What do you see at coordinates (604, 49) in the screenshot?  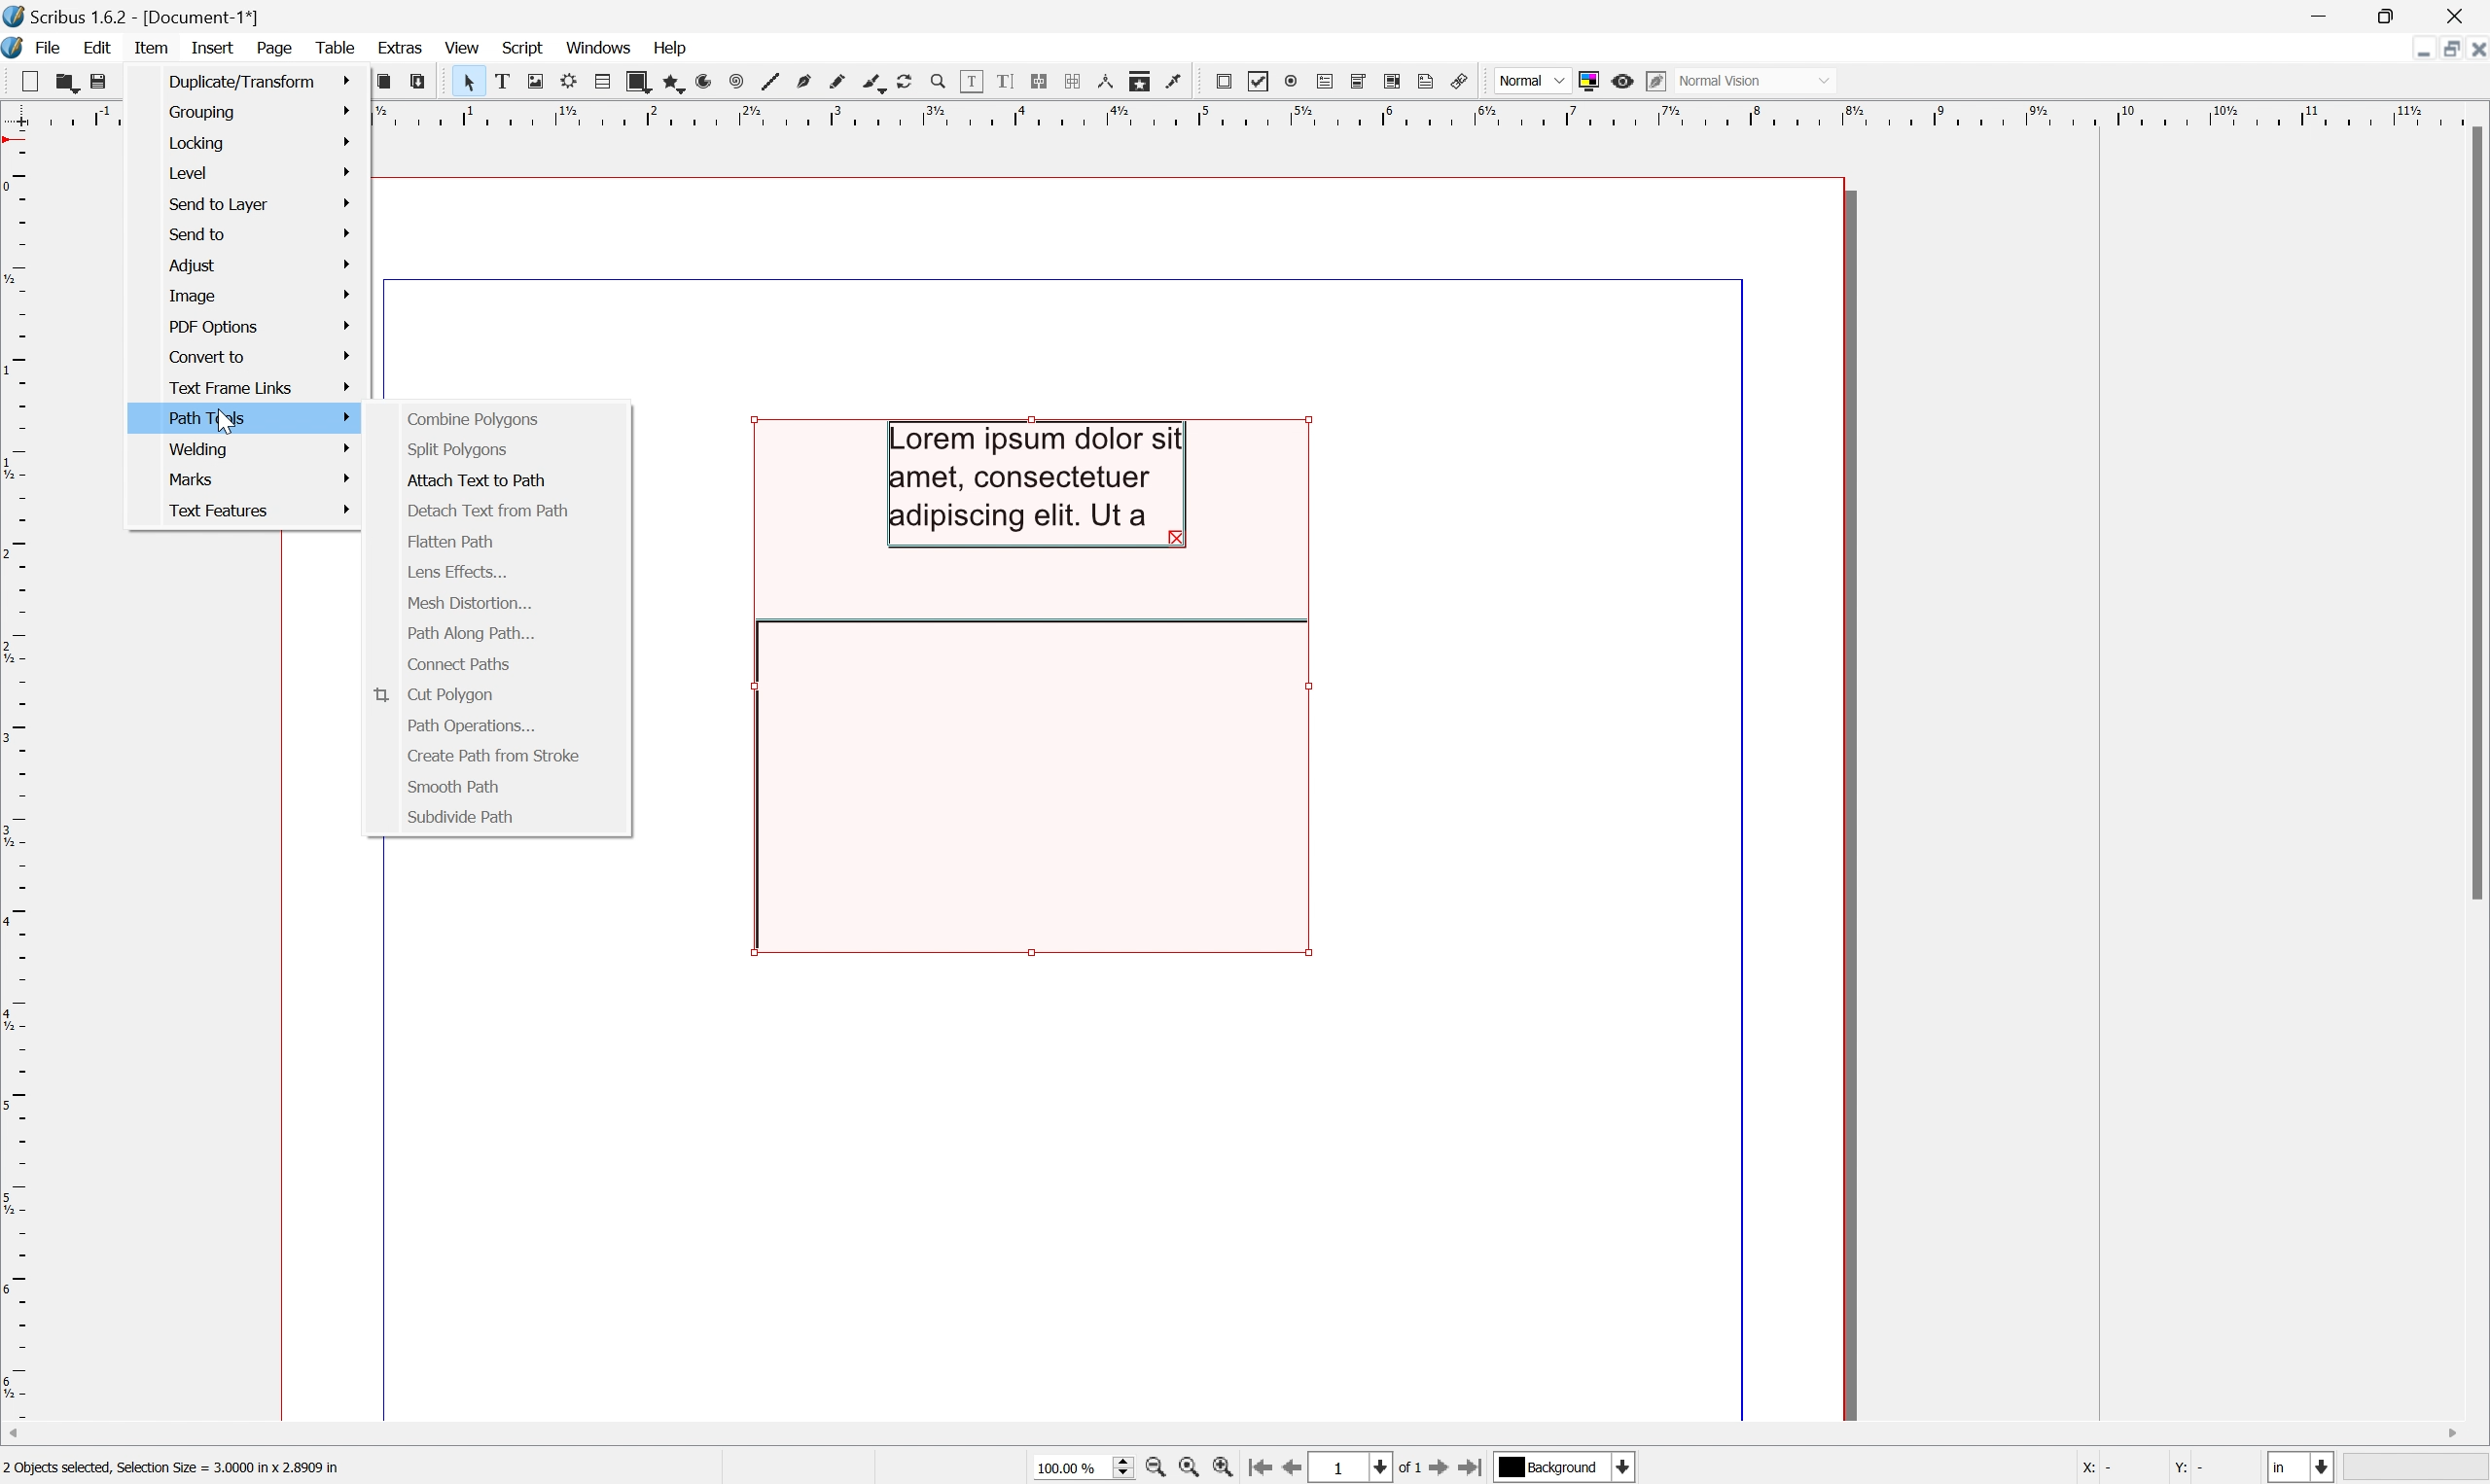 I see `Windows` at bounding box center [604, 49].